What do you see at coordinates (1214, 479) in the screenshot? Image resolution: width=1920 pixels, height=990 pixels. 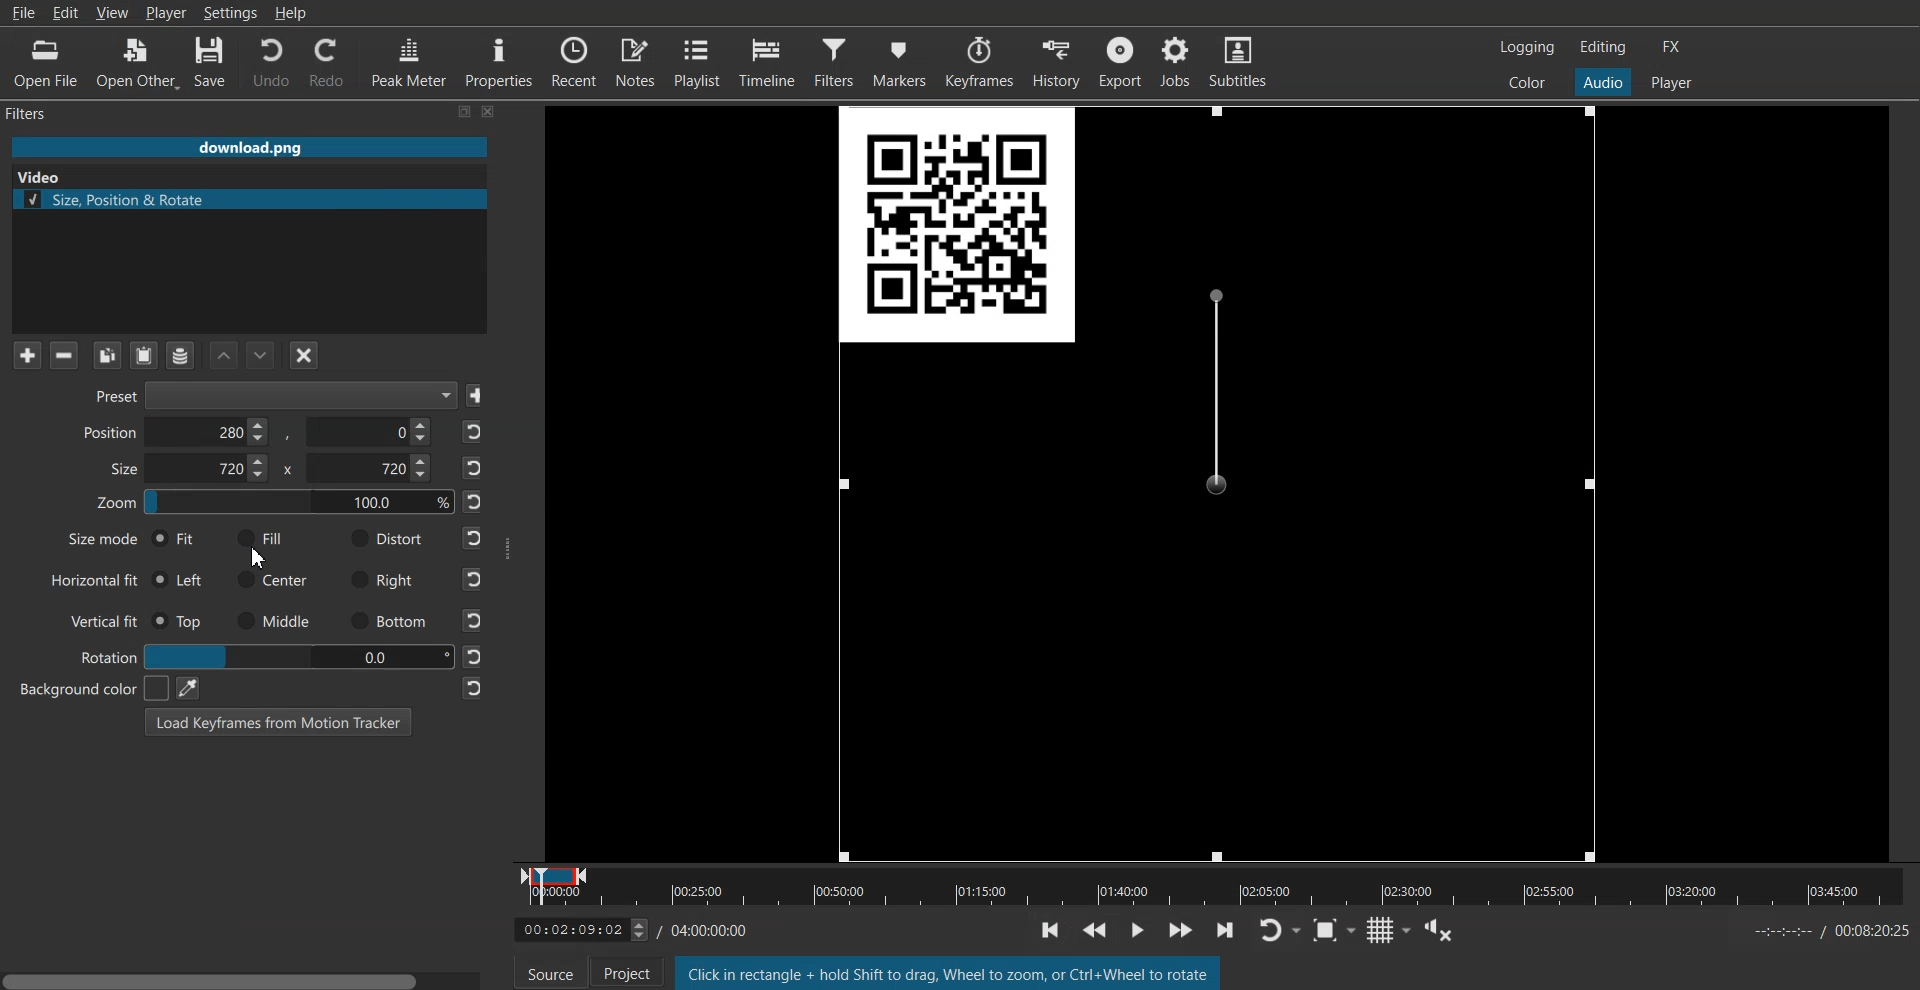 I see `Size Adjuster Frame` at bounding box center [1214, 479].